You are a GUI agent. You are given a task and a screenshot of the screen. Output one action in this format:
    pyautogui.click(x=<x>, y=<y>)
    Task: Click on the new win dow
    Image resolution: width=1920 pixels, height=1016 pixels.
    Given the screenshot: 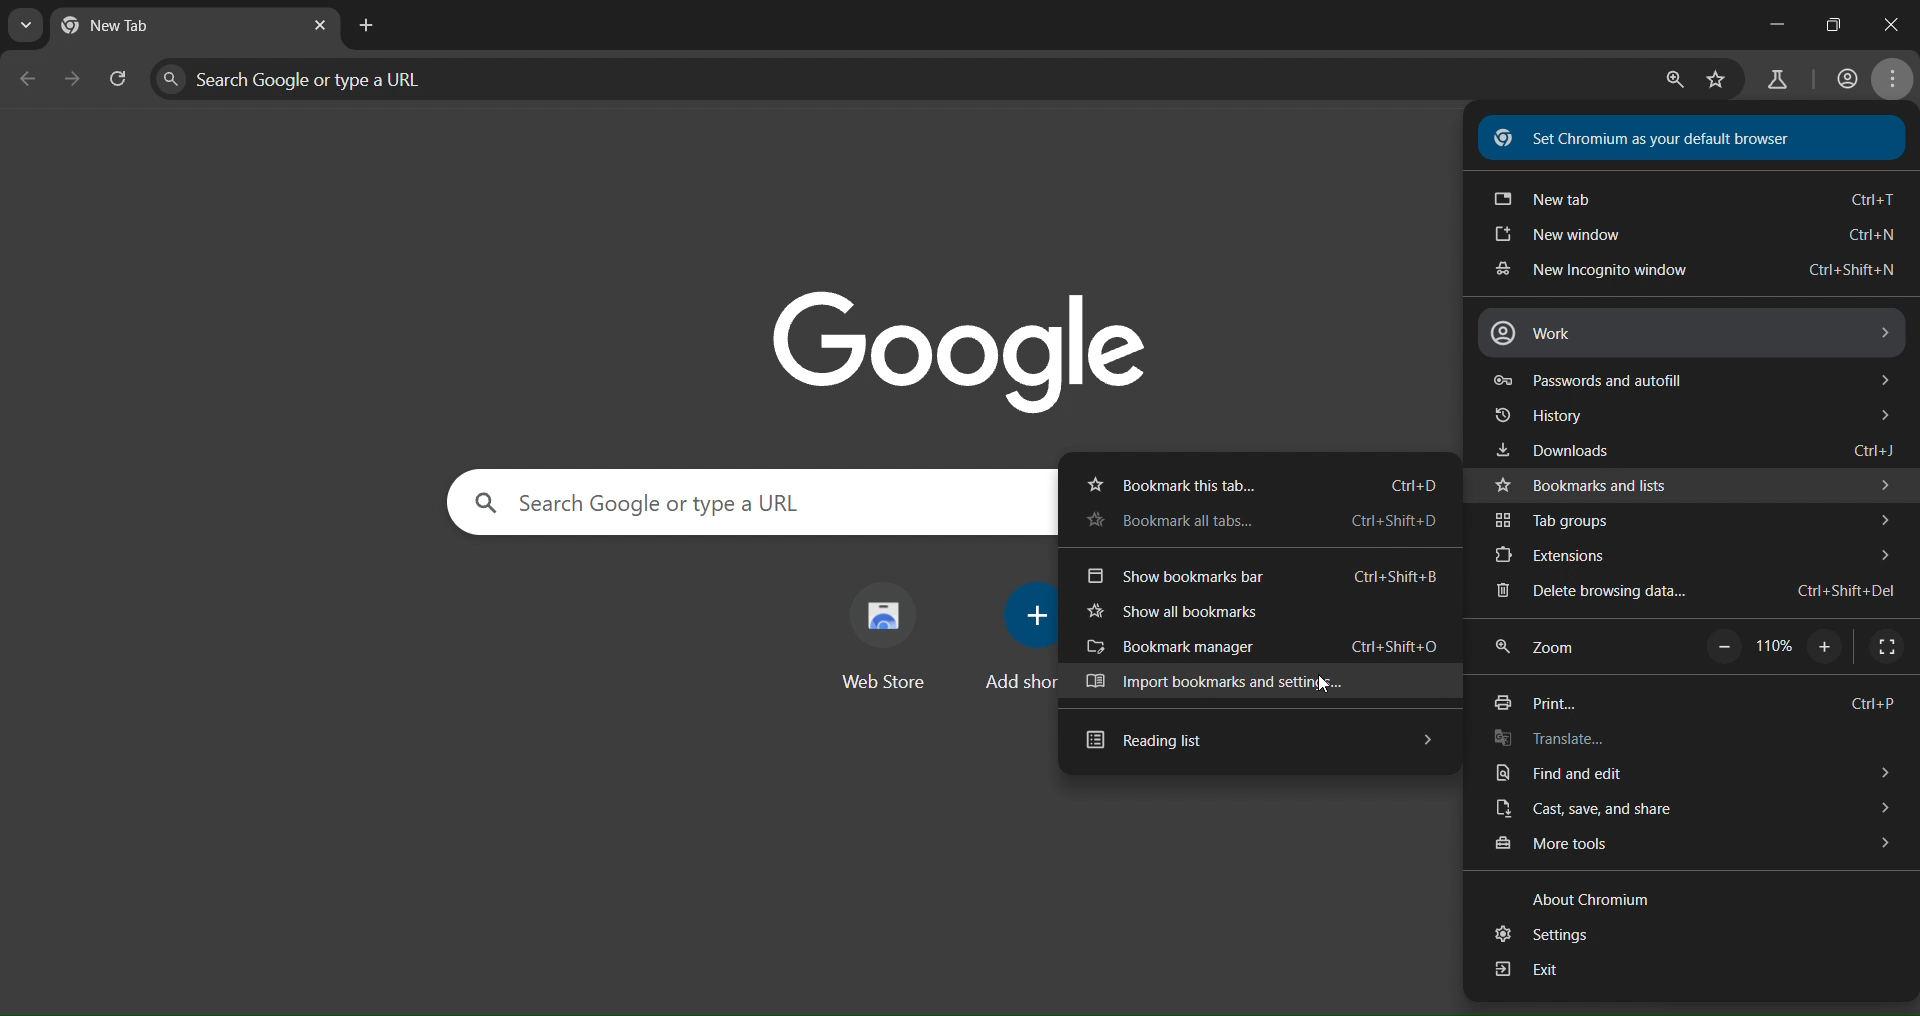 What is the action you would take?
    pyautogui.click(x=1693, y=234)
    